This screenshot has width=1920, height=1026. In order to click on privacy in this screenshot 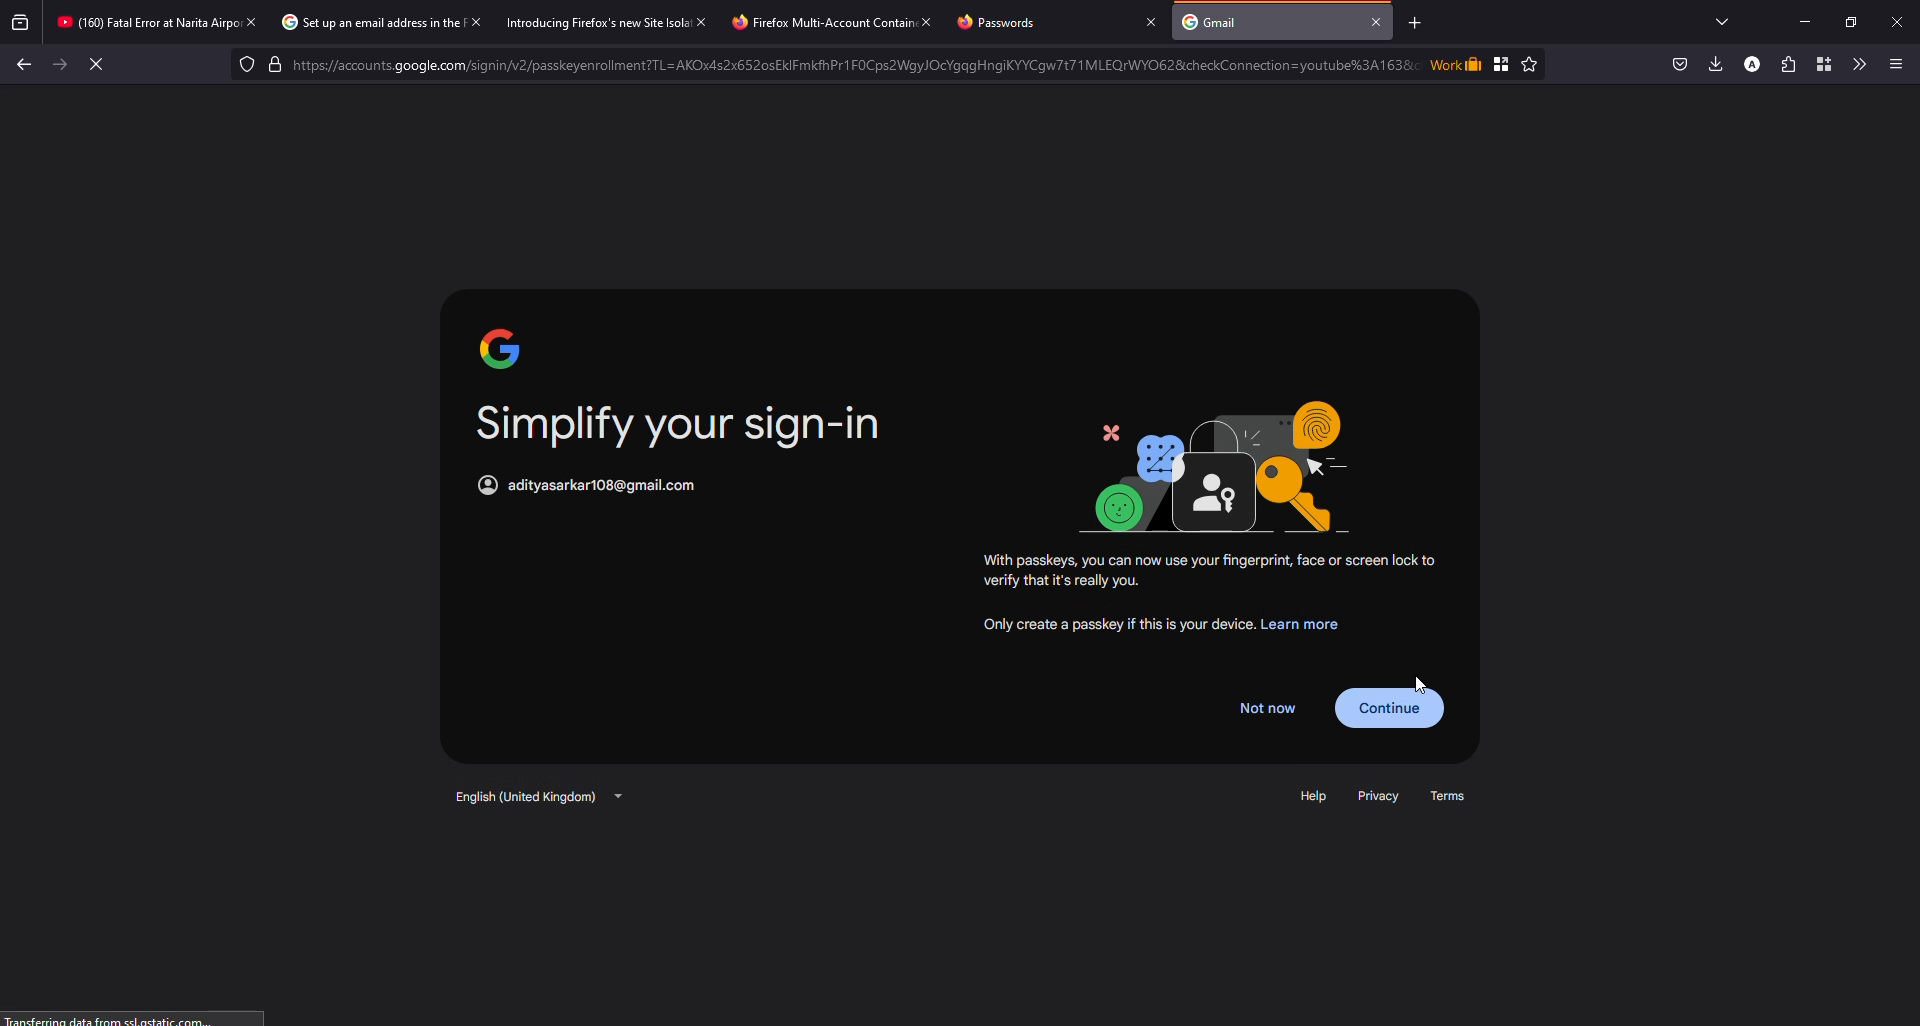, I will do `click(1378, 795)`.